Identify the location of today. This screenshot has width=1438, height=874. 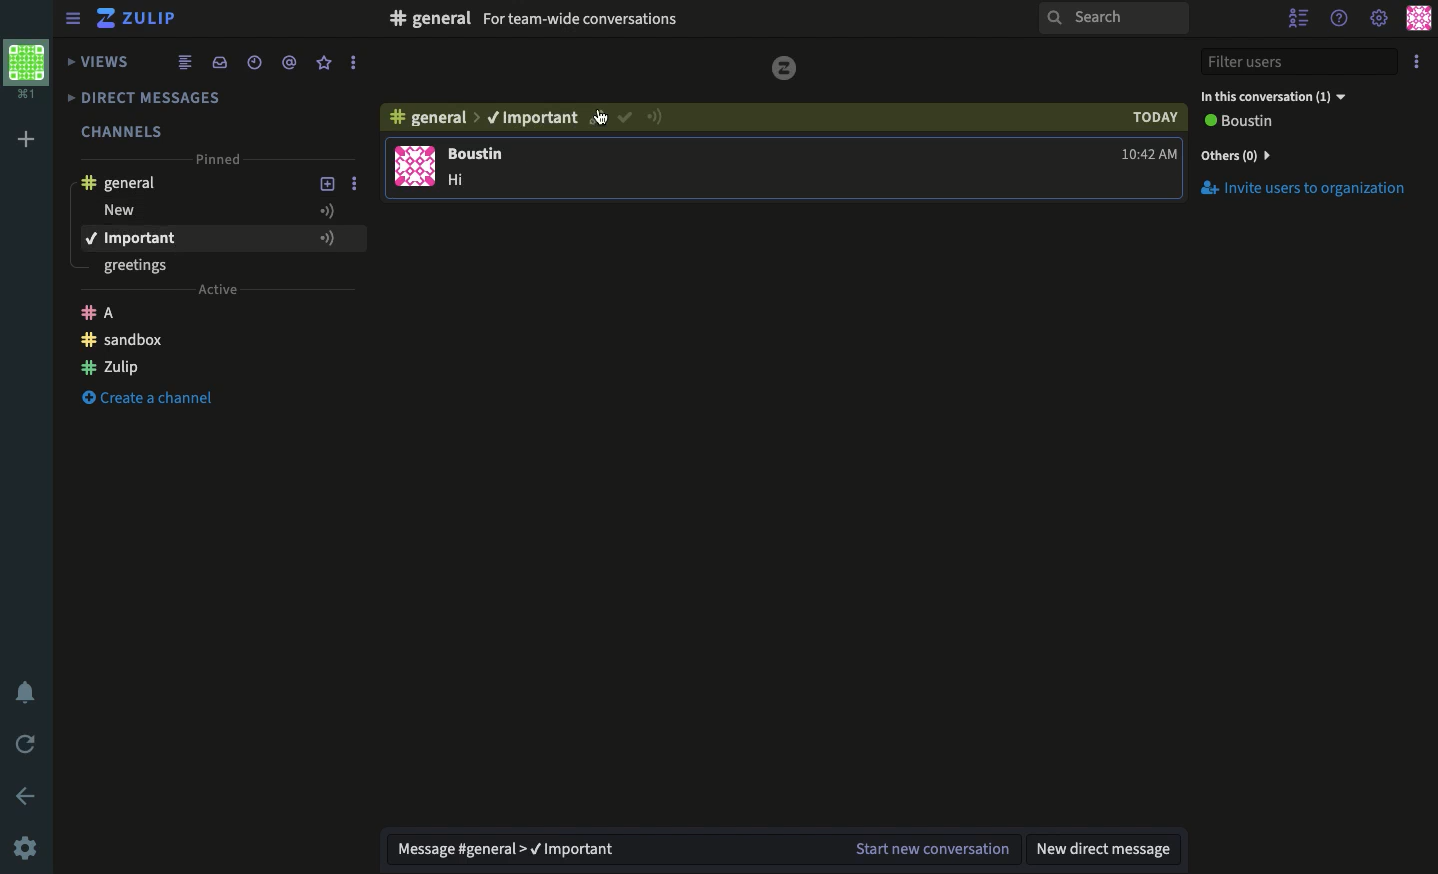
(1152, 117).